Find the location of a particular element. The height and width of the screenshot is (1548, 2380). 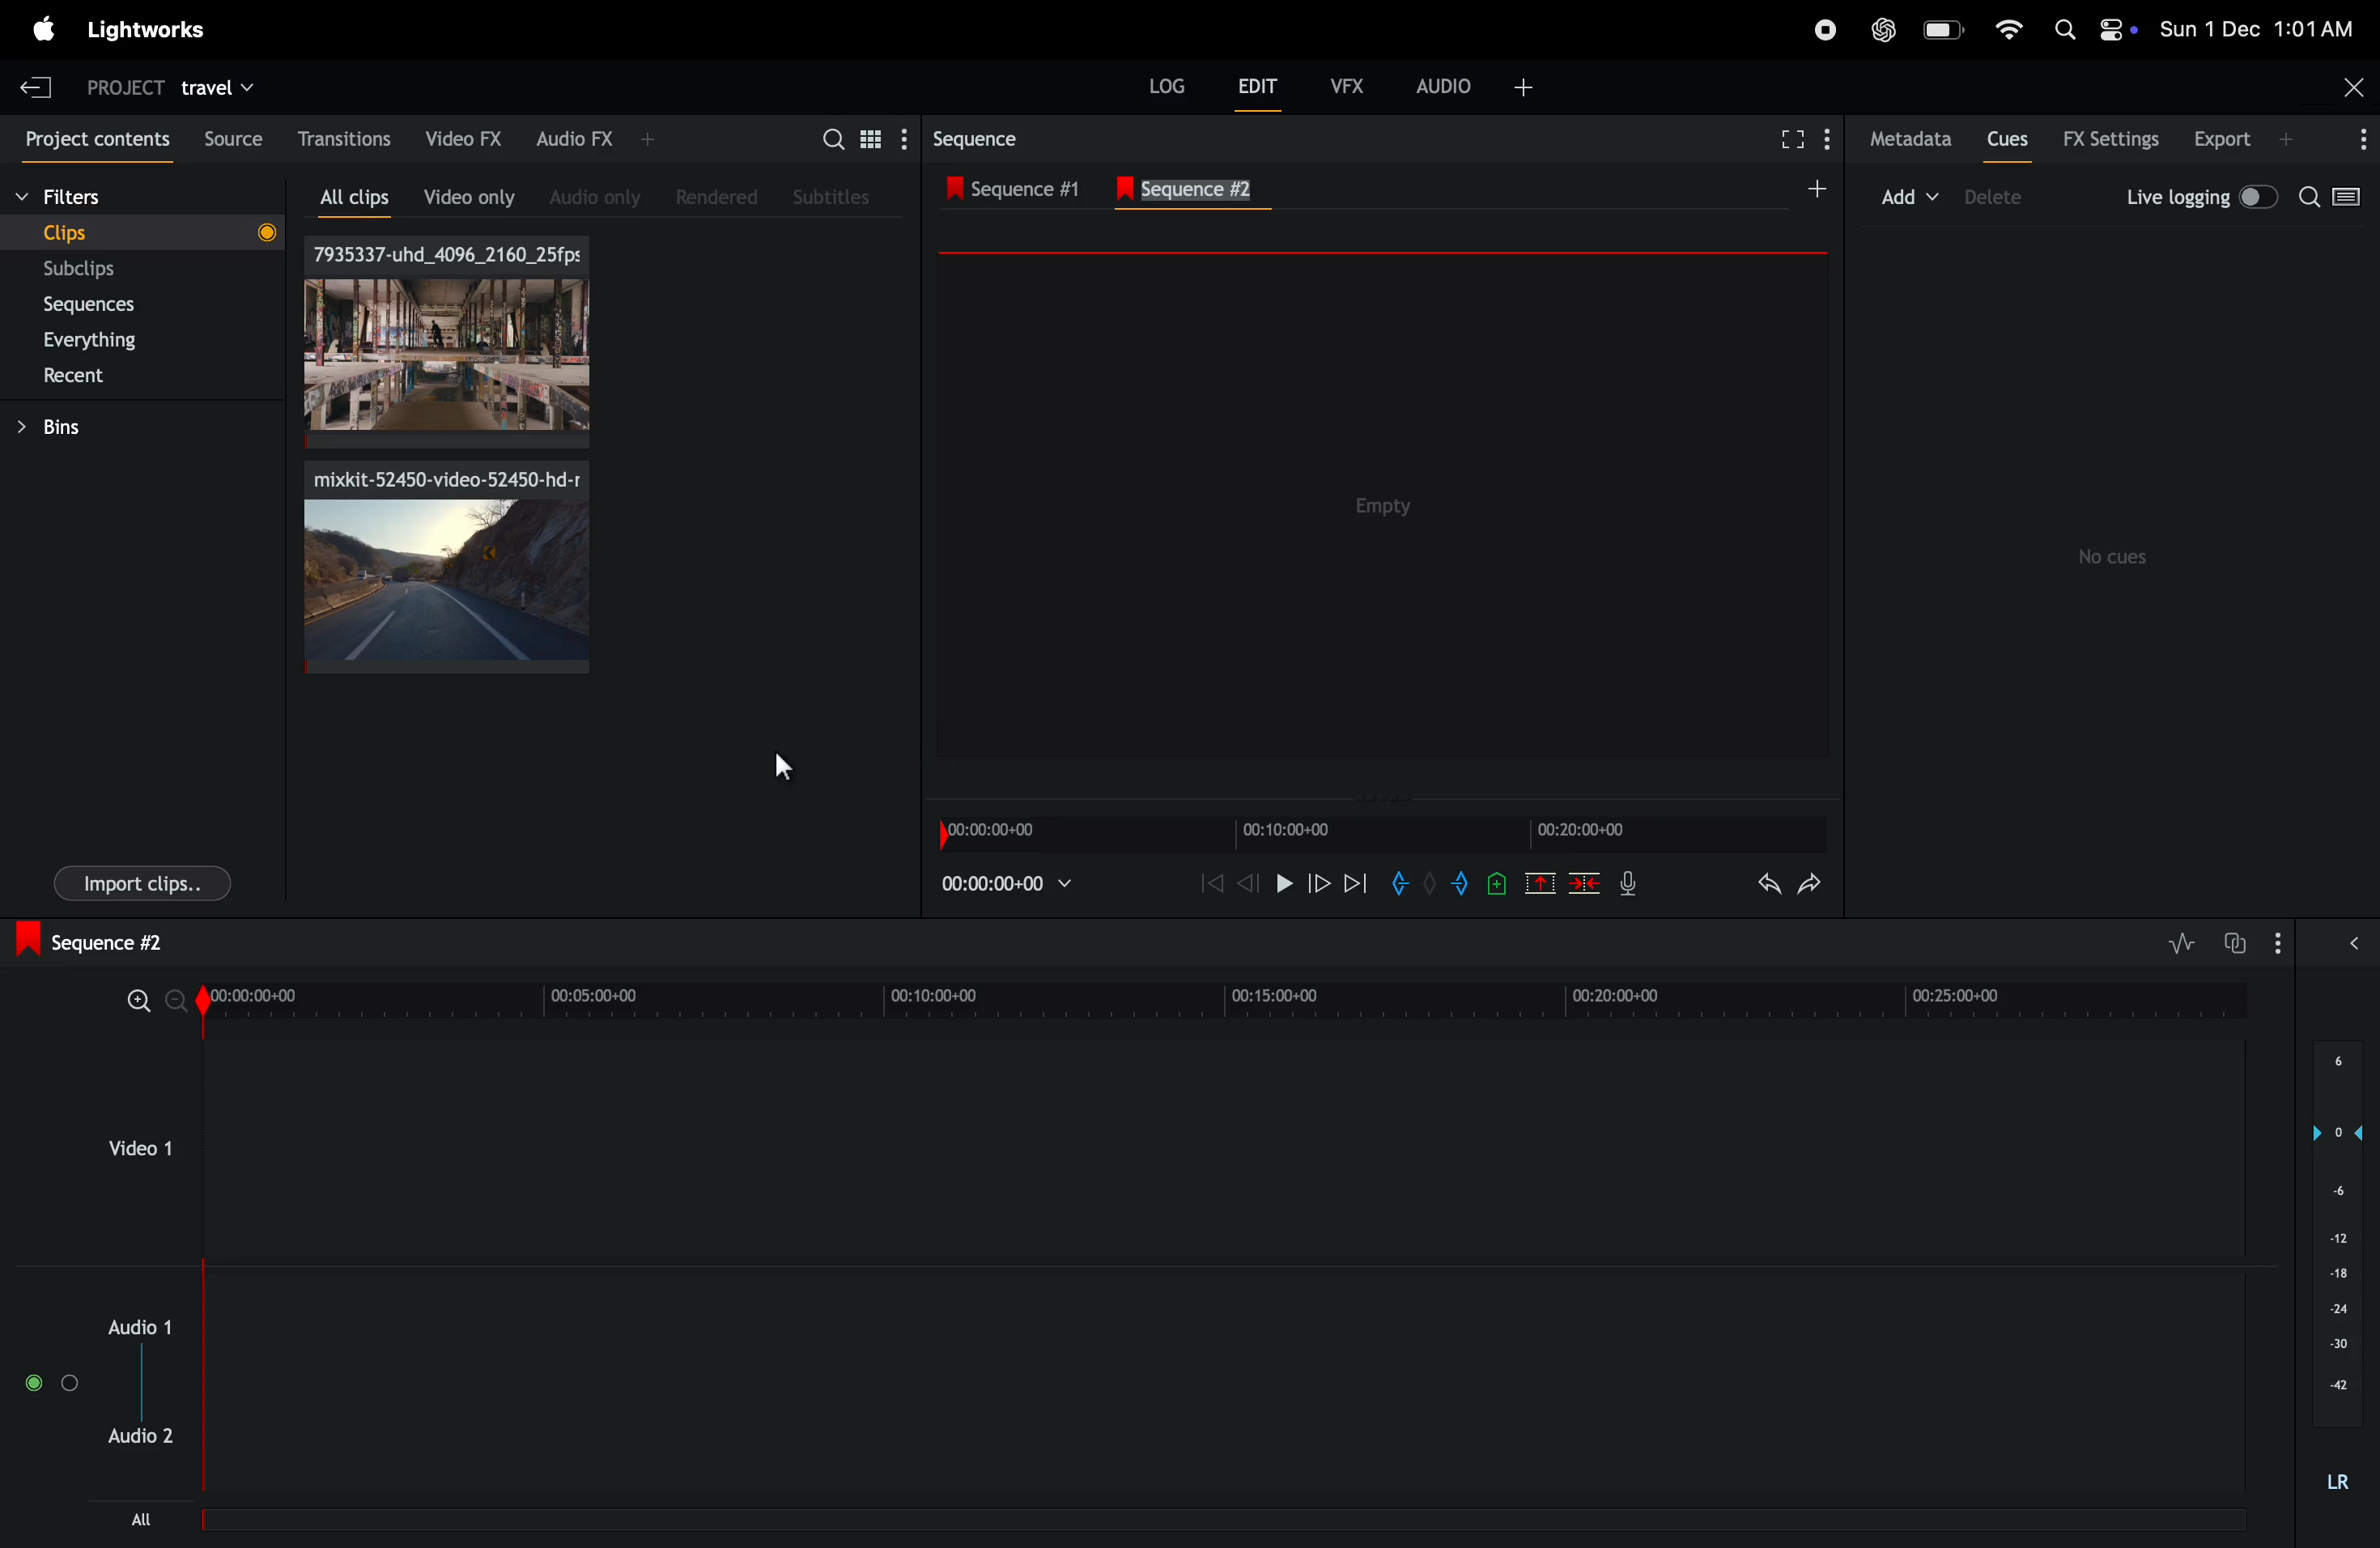

clips is located at coordinates (148, 233).